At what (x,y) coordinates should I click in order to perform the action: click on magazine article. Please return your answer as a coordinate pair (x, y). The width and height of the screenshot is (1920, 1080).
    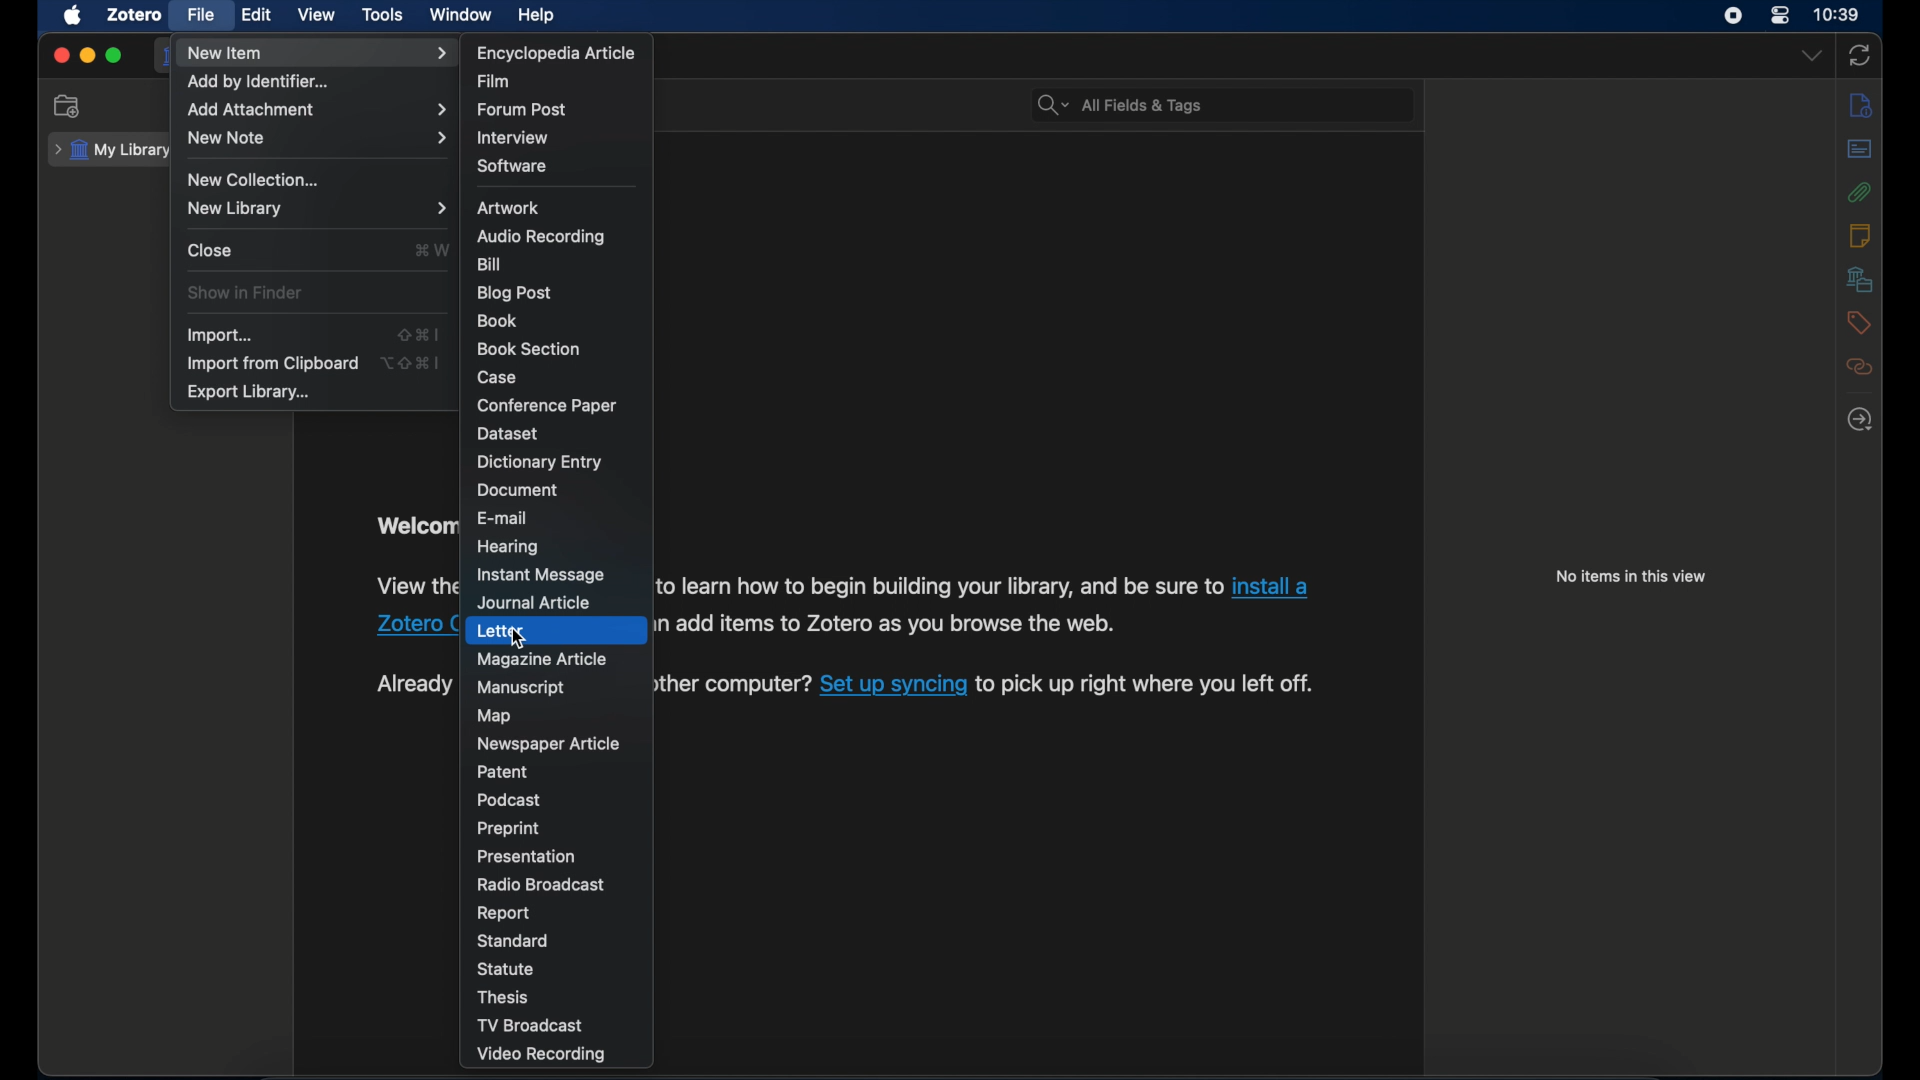
    Looking at the image, I should click on (545, 661).